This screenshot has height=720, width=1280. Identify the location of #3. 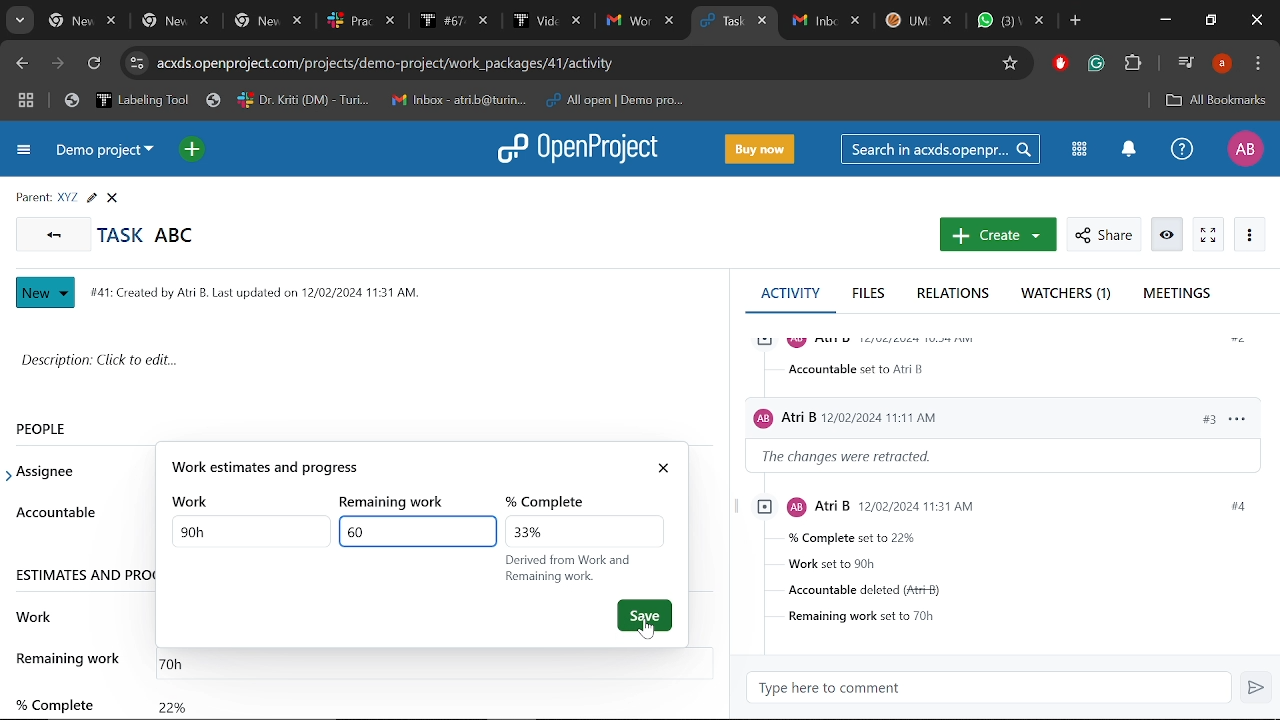
(1198, 418).